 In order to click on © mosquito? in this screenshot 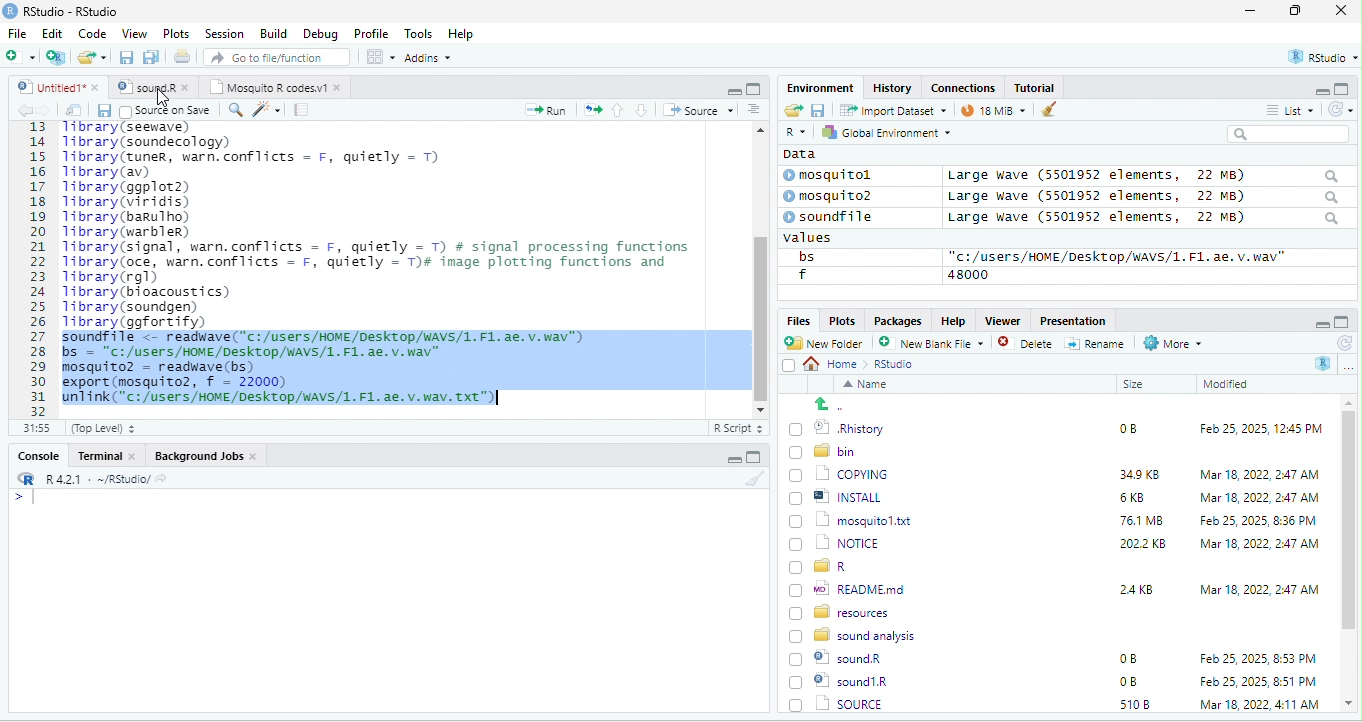, I will do `click(834, 194)`.